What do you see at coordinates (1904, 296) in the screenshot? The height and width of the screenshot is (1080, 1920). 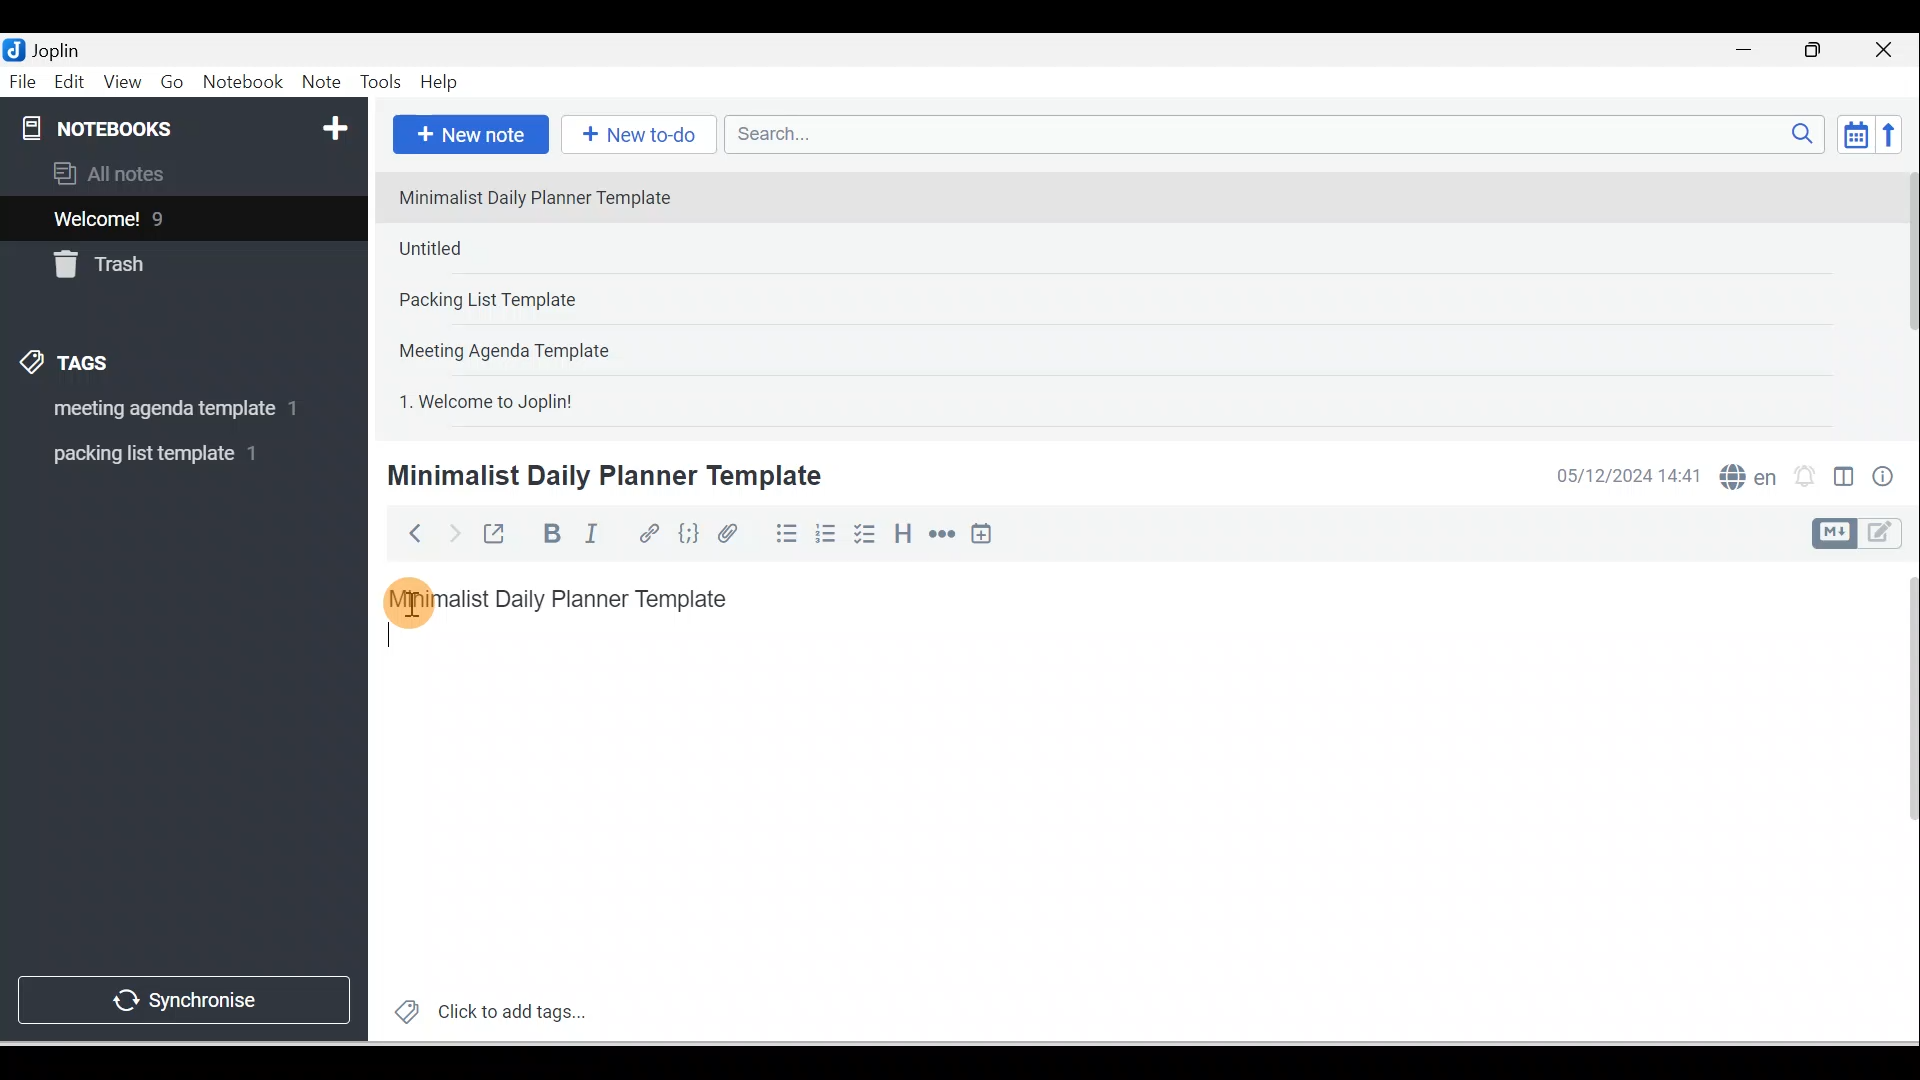 I see `Scroll bar` at bounding box center [1904, 296].